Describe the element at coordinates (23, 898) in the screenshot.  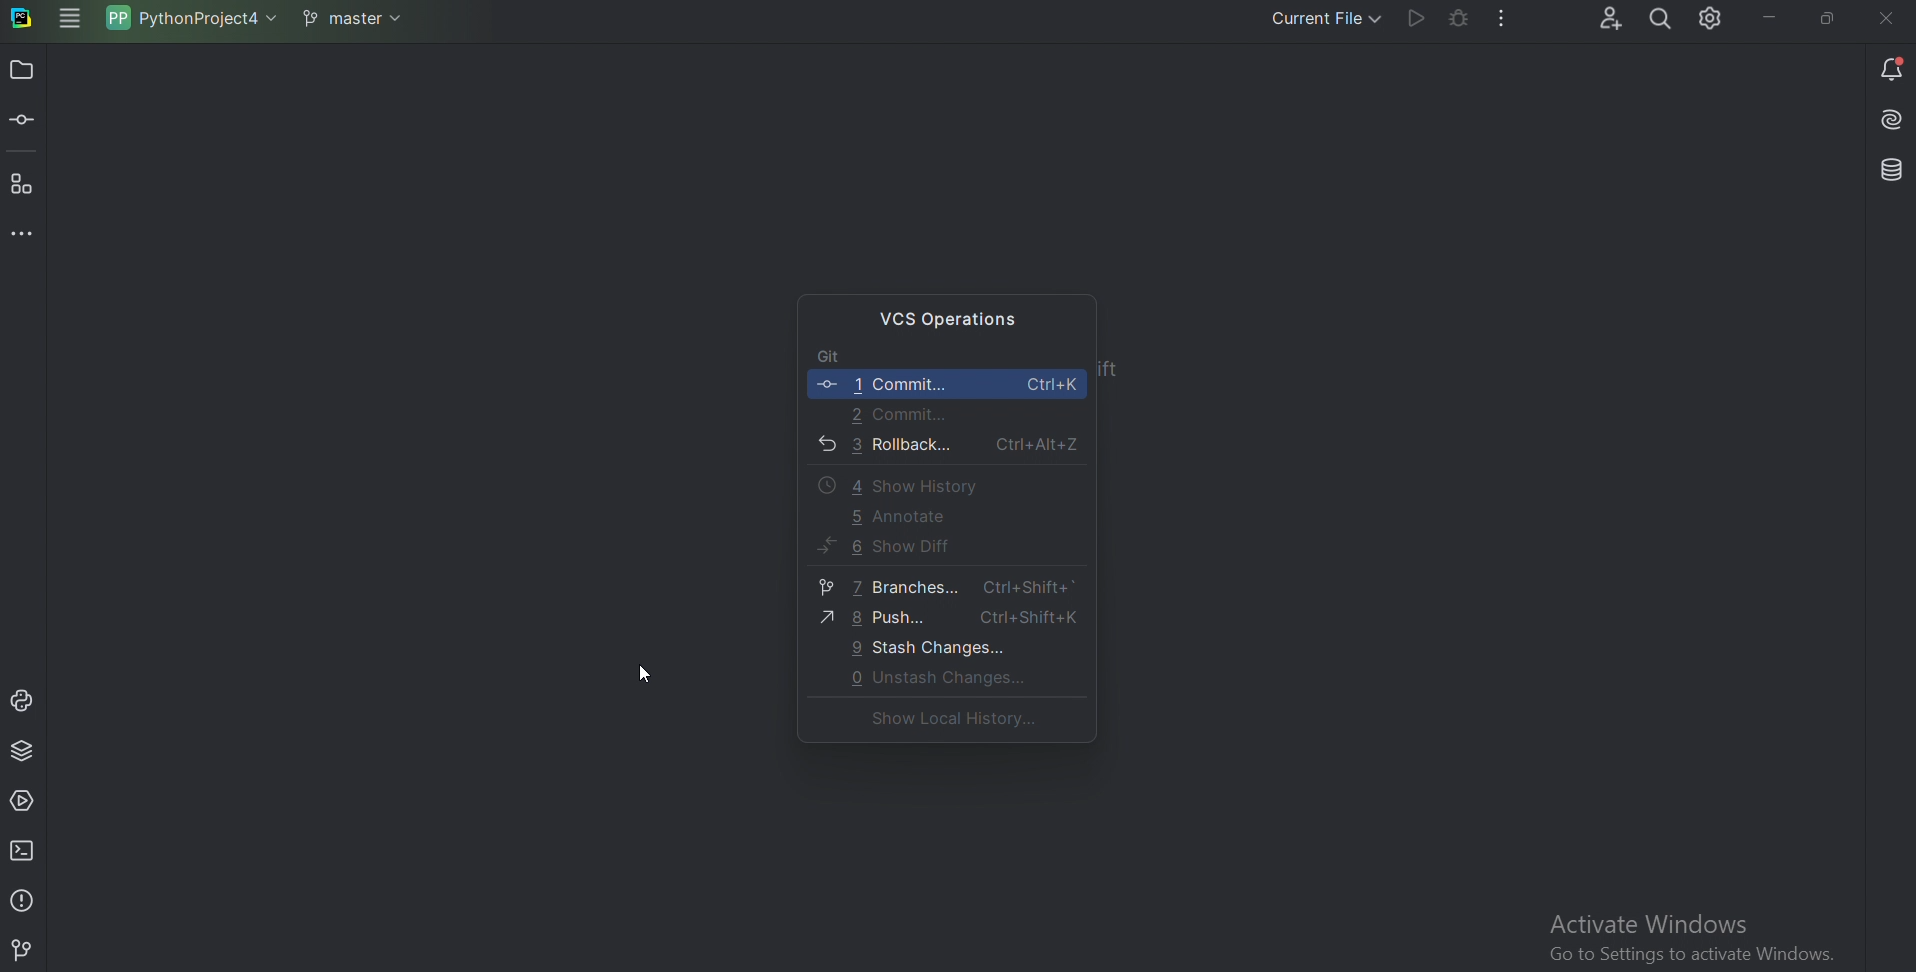
I see `Problems` at that location.